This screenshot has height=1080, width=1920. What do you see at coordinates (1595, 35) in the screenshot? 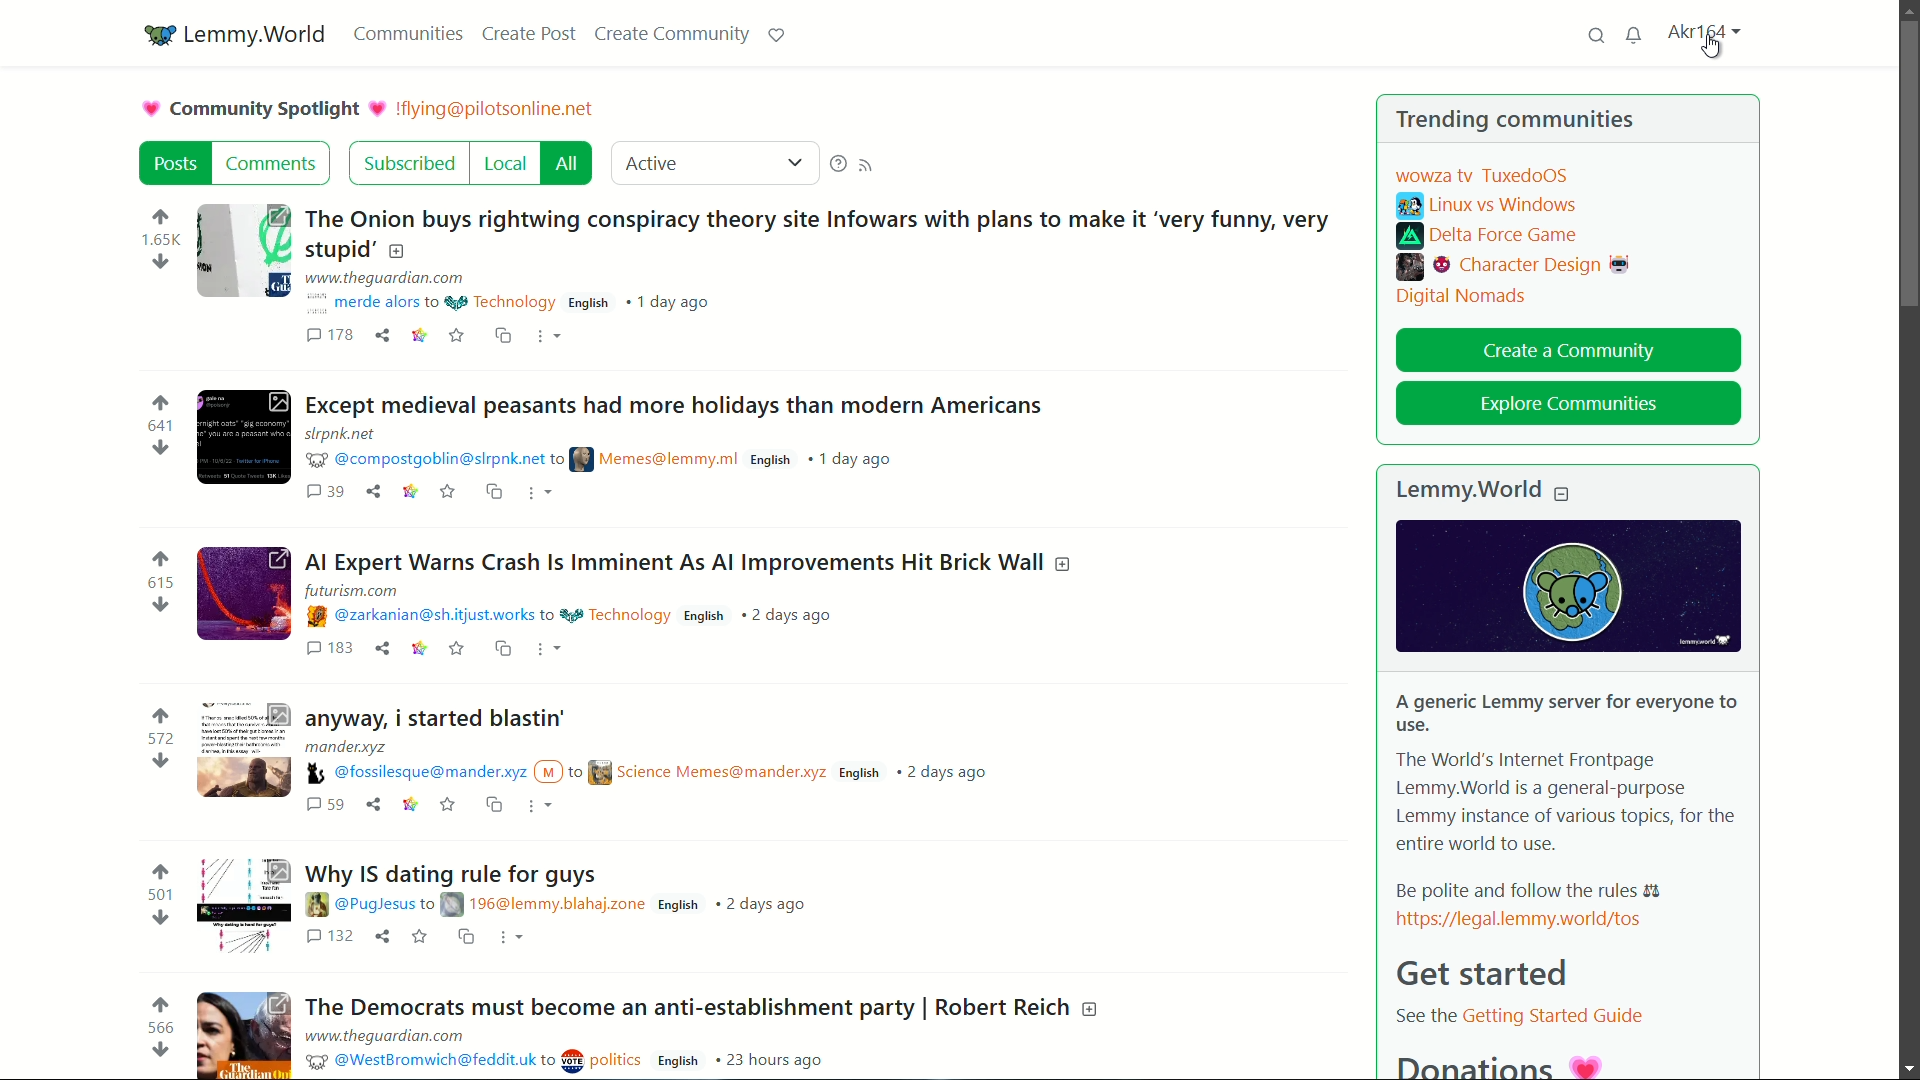
I see `search` at bounding box center [1595, 35].